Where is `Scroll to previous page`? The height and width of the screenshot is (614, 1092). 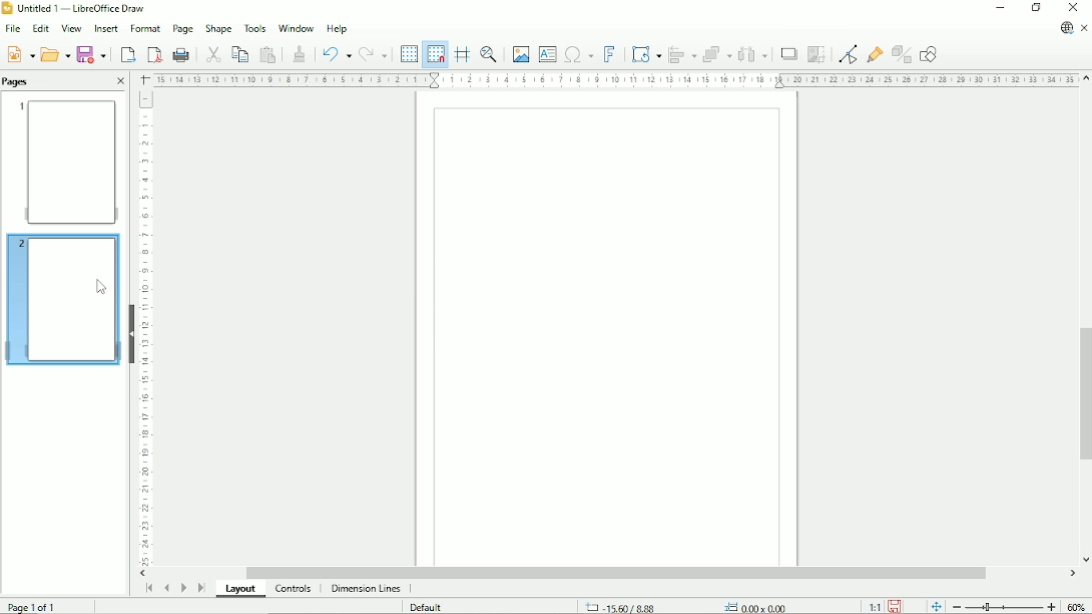 Scroll to previous page is located at coordinates (166, 588).